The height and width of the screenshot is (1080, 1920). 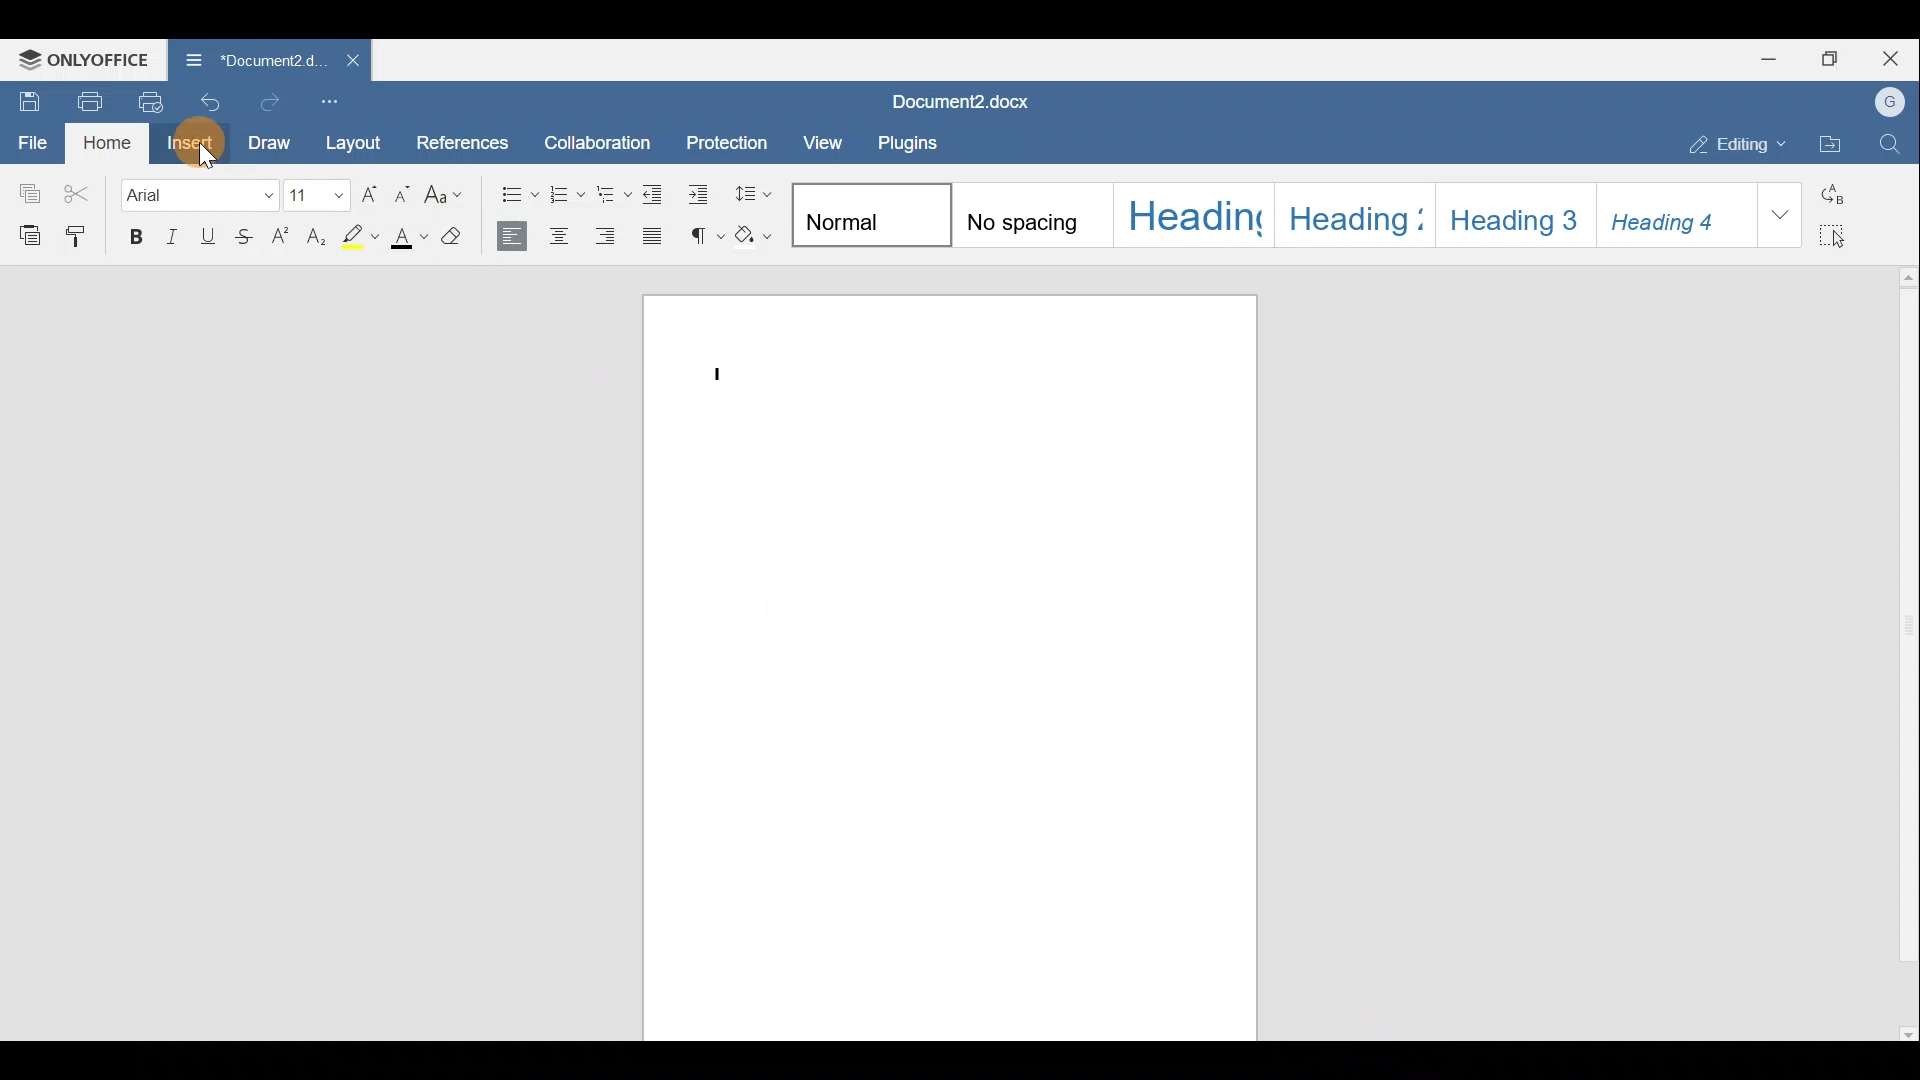 I want to click on Increase font size, so click(x=374, y=191).